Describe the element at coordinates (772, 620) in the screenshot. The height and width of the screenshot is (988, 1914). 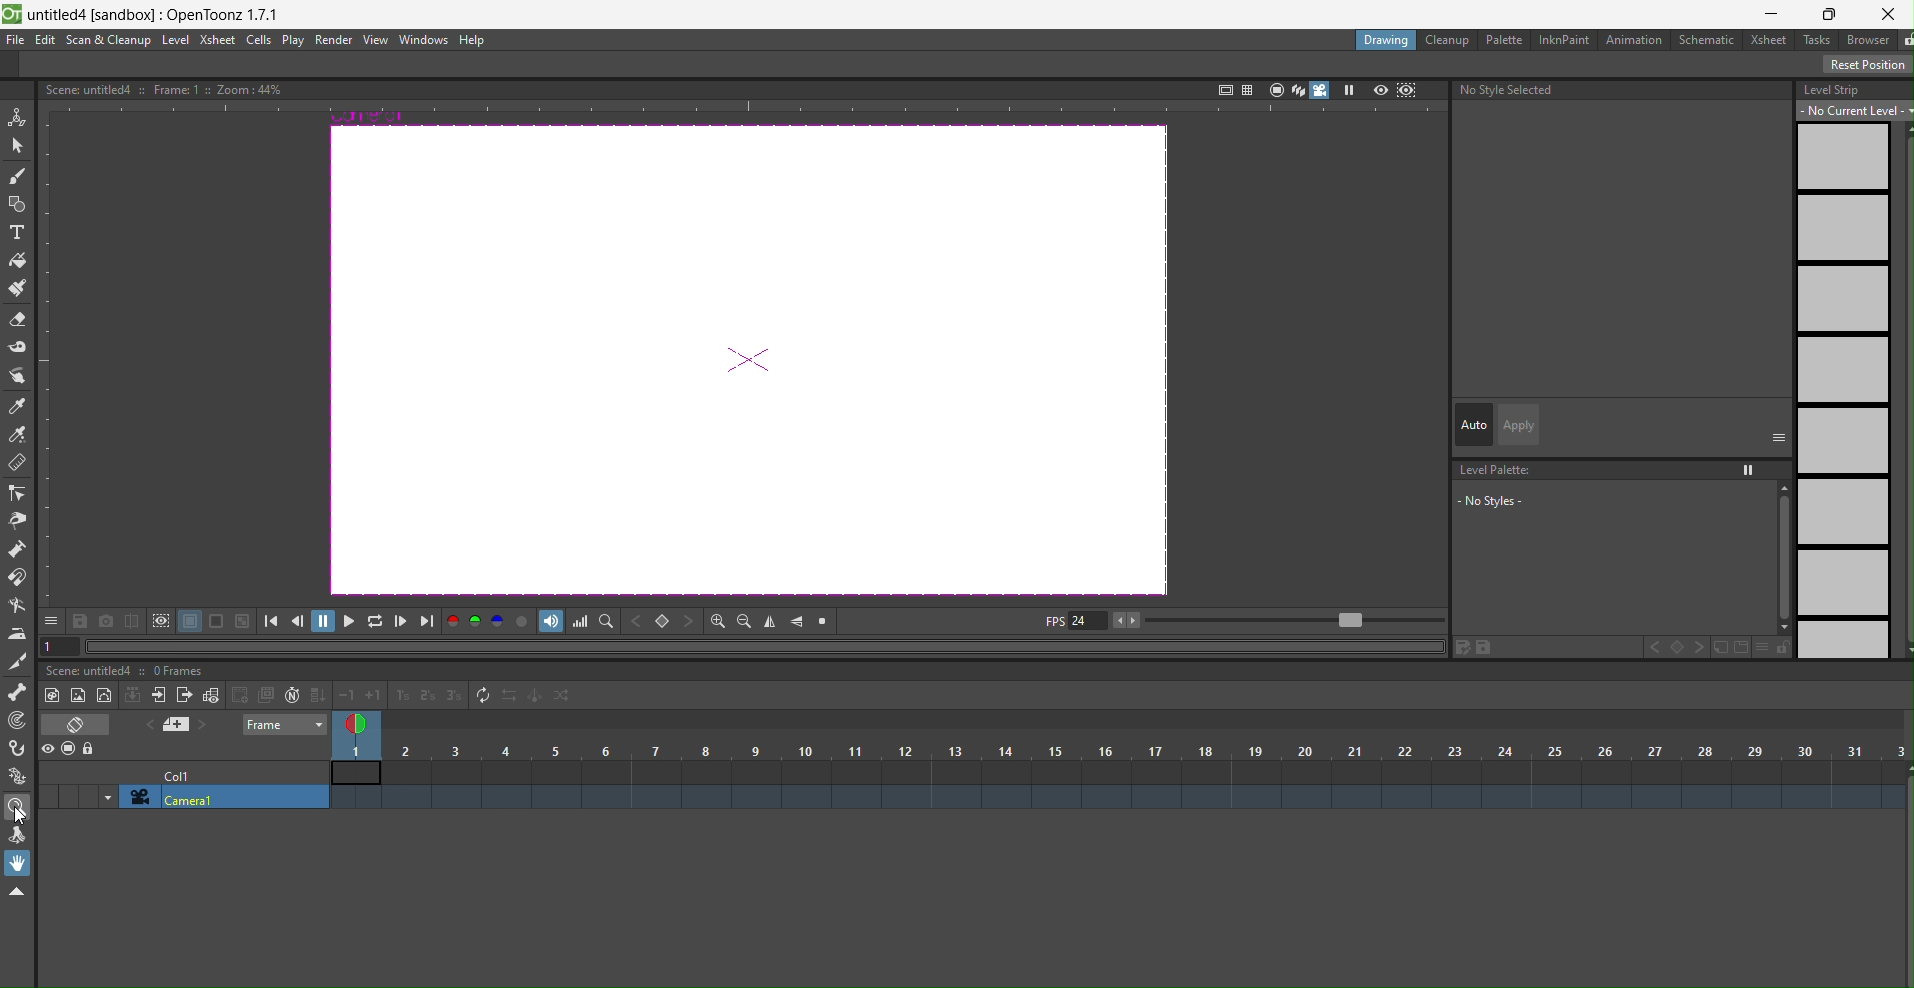
I see `flip vertical` at that location.